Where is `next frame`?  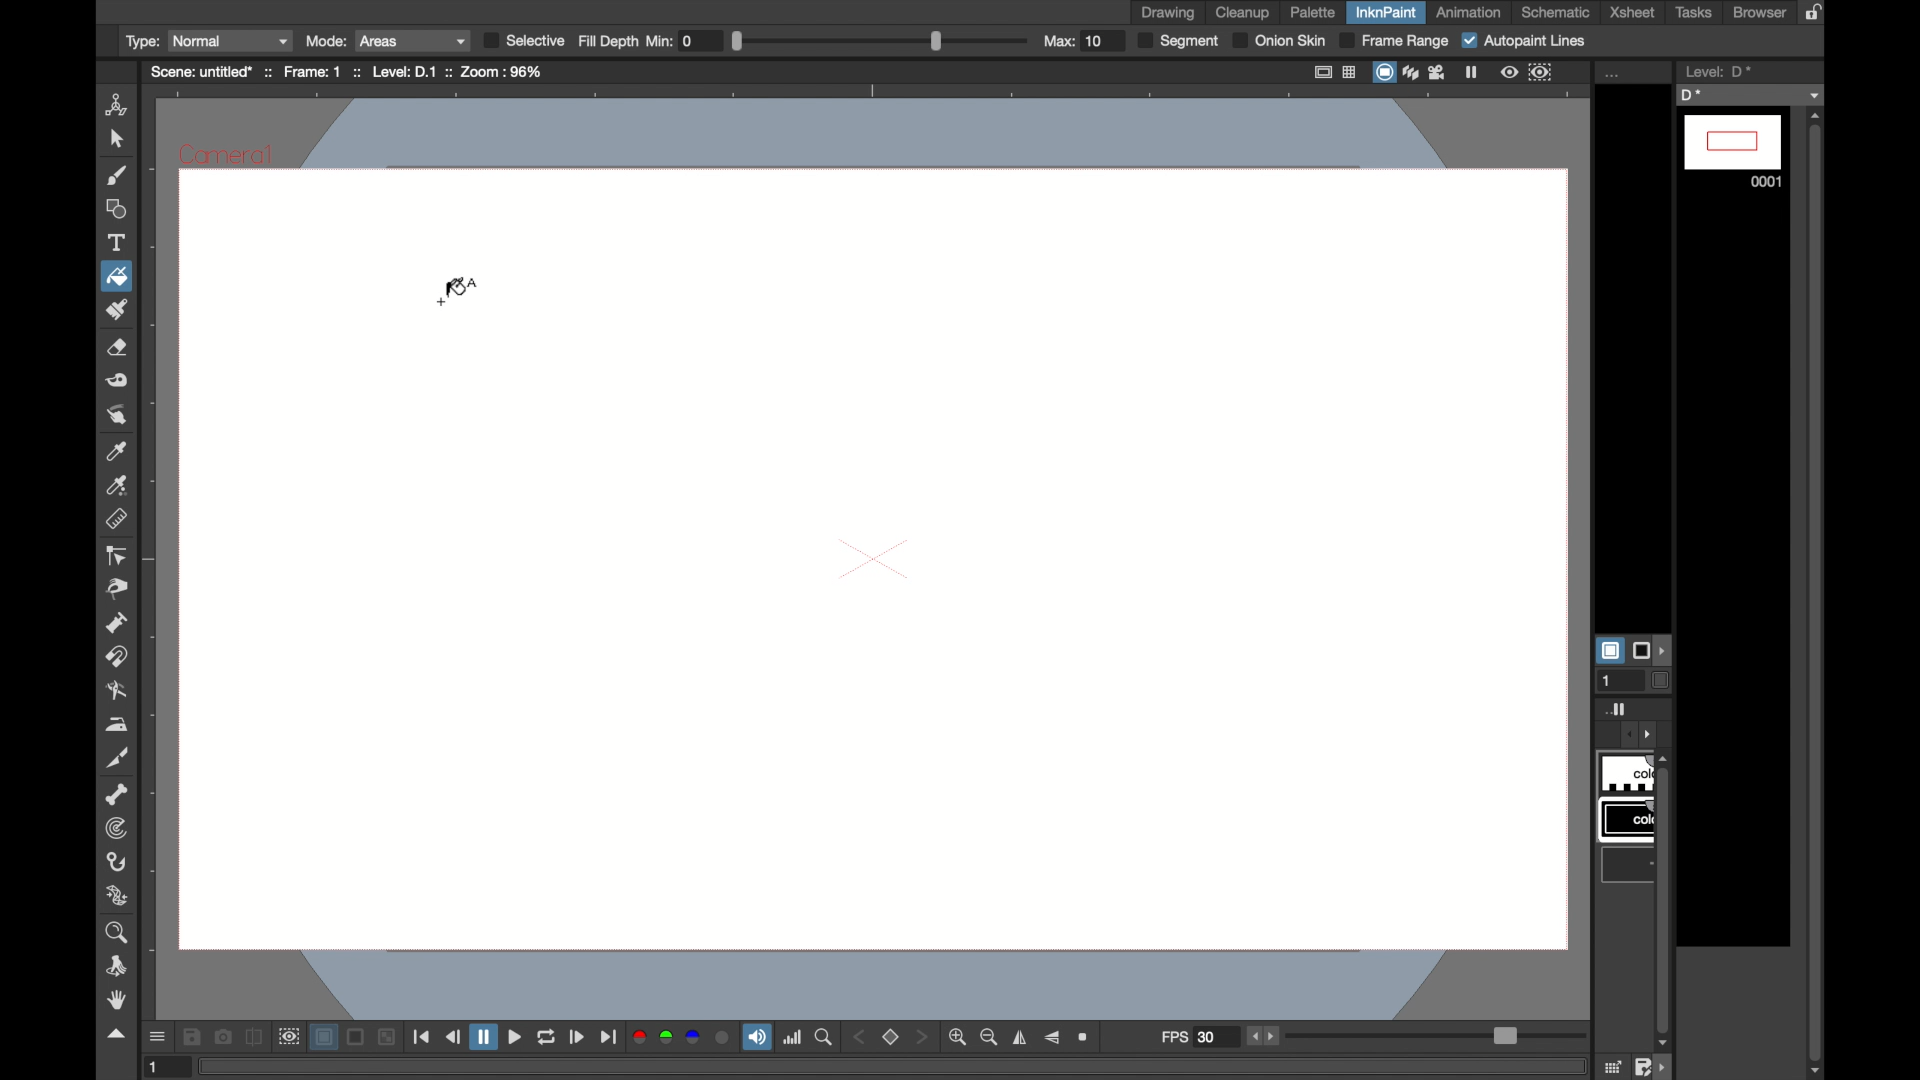 next frame is located at coordinates (578, 1037).